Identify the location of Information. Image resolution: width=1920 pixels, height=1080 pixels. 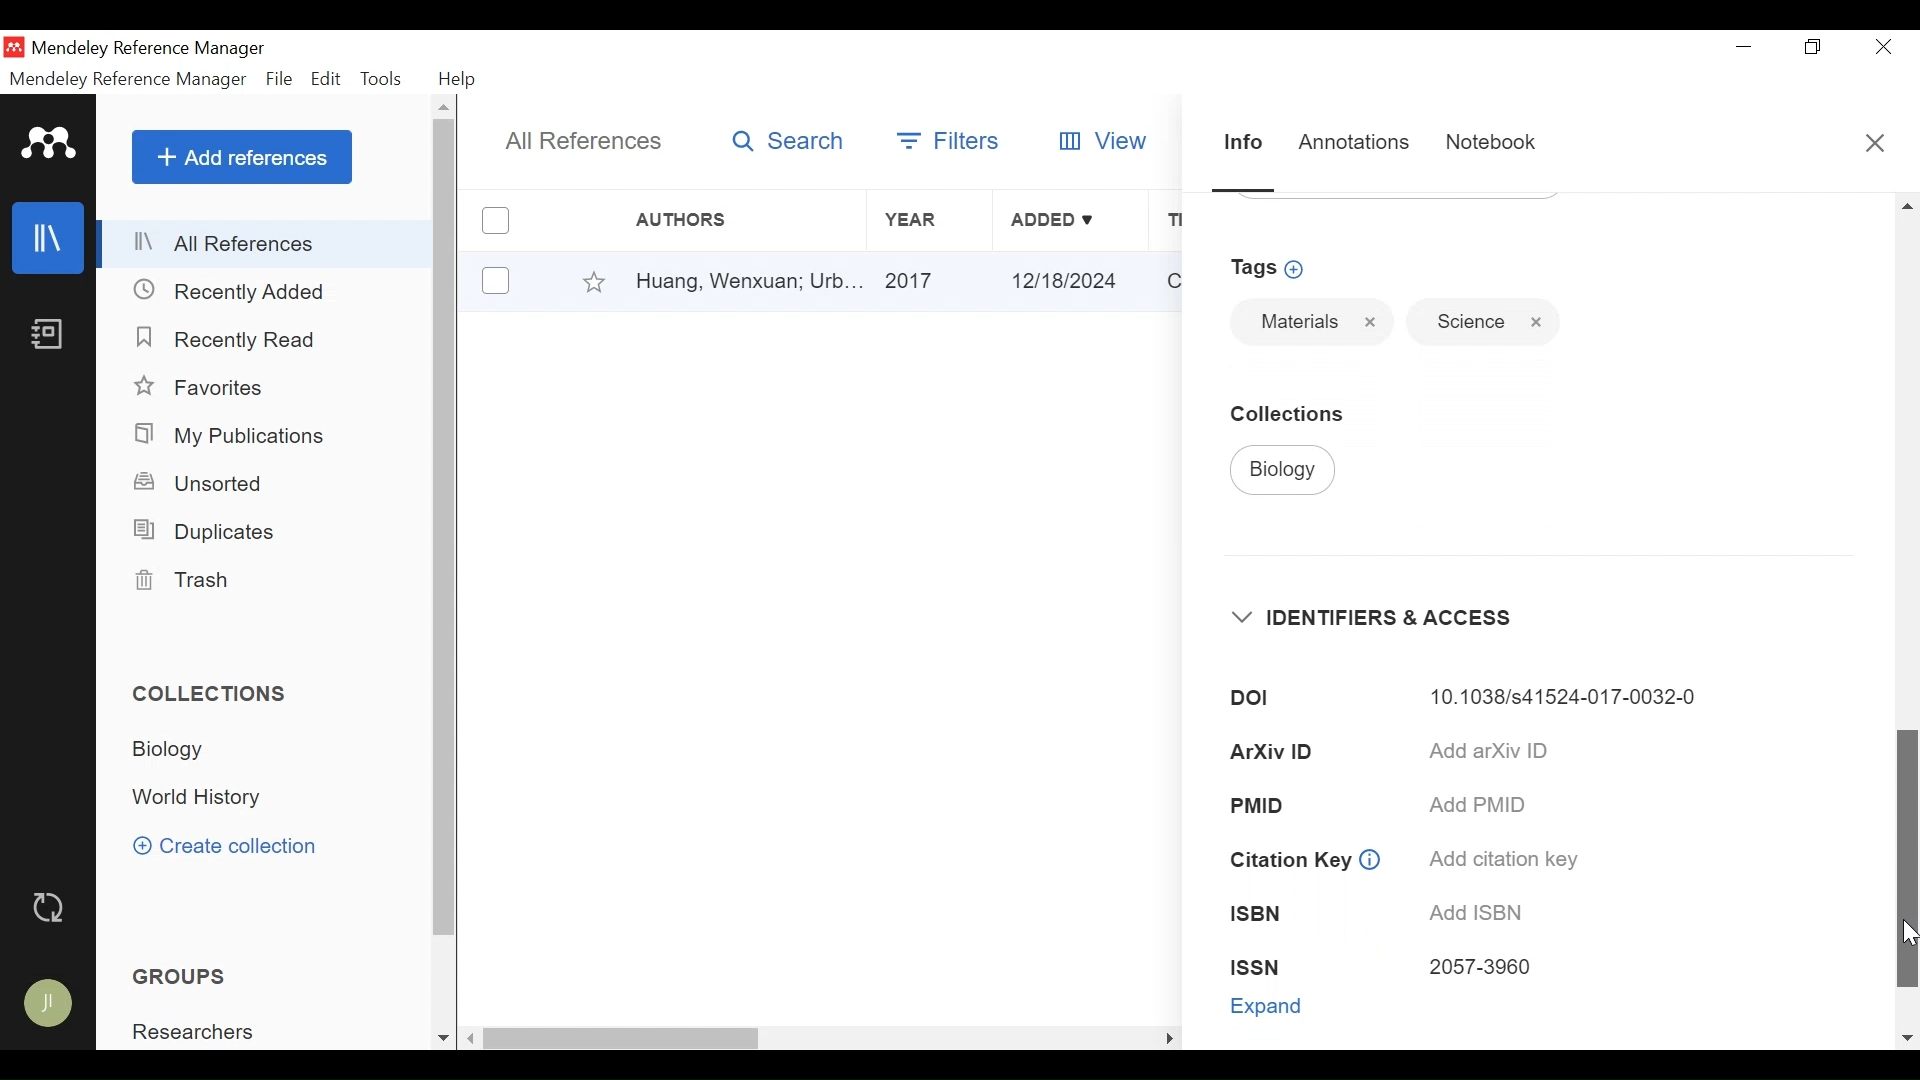
(1239, 141).